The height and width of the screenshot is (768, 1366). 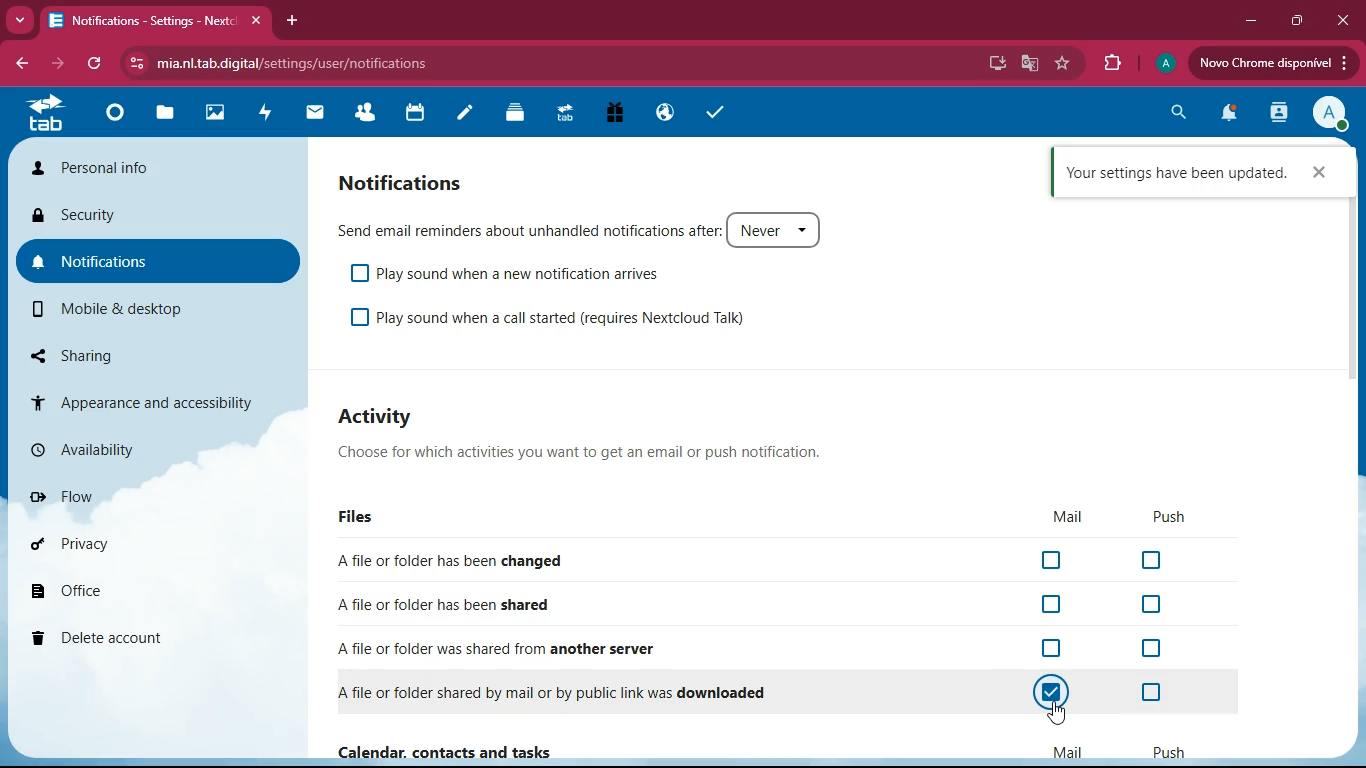 I want to click on refresh, so click(x=93, y=65).